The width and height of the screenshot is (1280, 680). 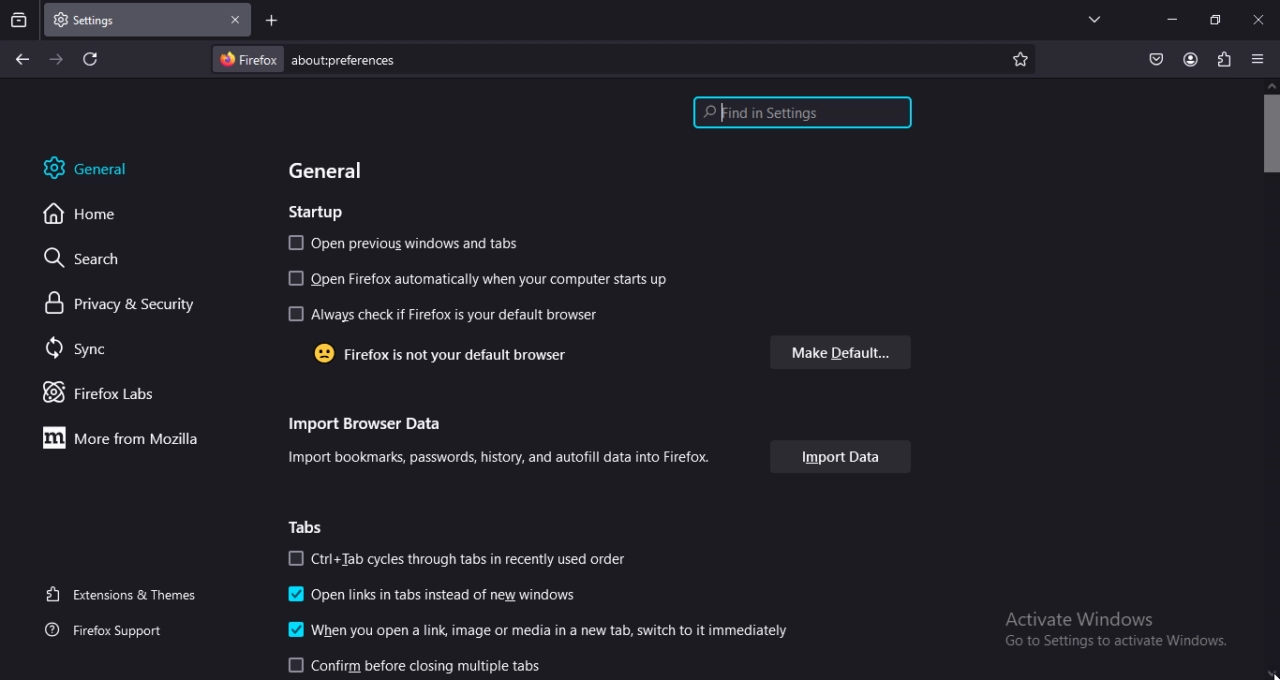 What do you see at coordinates (1270, 381) in the screenshot?
I see `scrollbar` at bounding box center [1270, 381].